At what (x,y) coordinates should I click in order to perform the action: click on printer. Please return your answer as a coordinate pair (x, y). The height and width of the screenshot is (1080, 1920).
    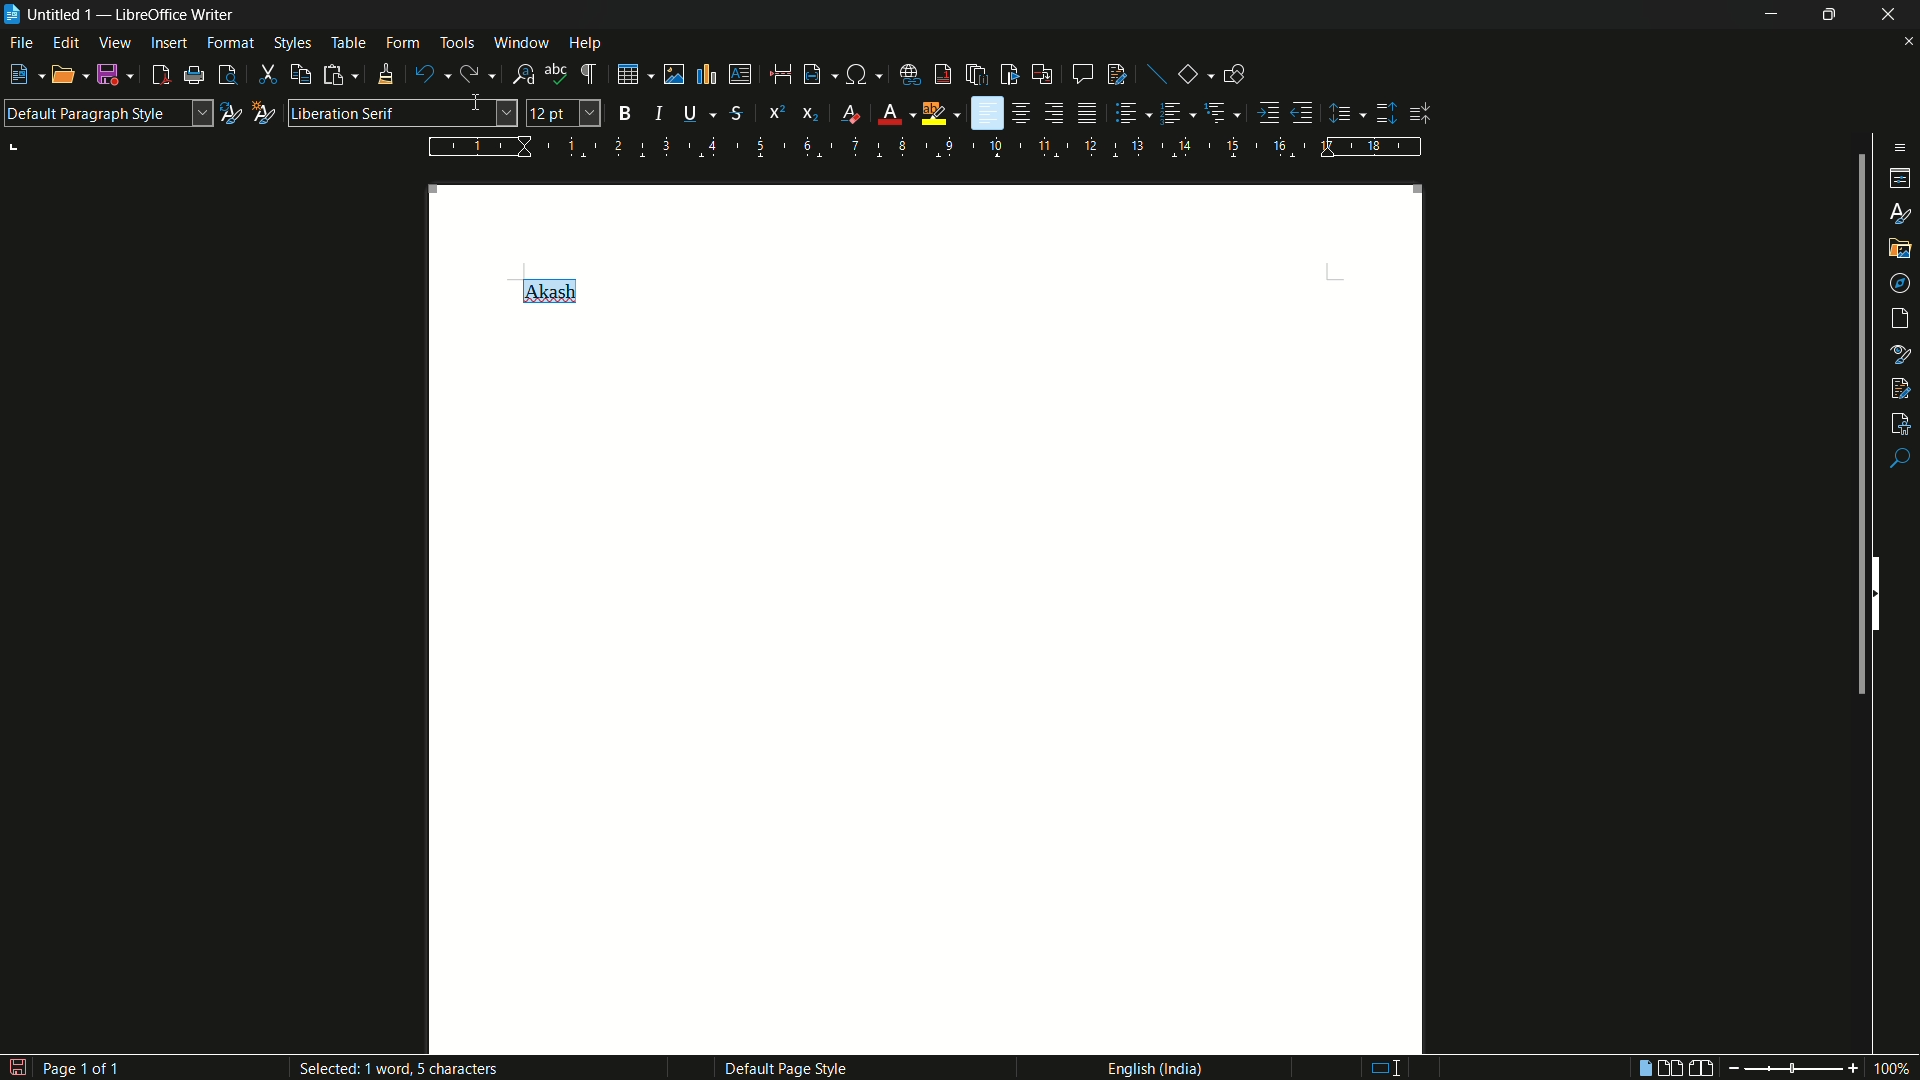
    Looking at the image, I should click on (195, 76).